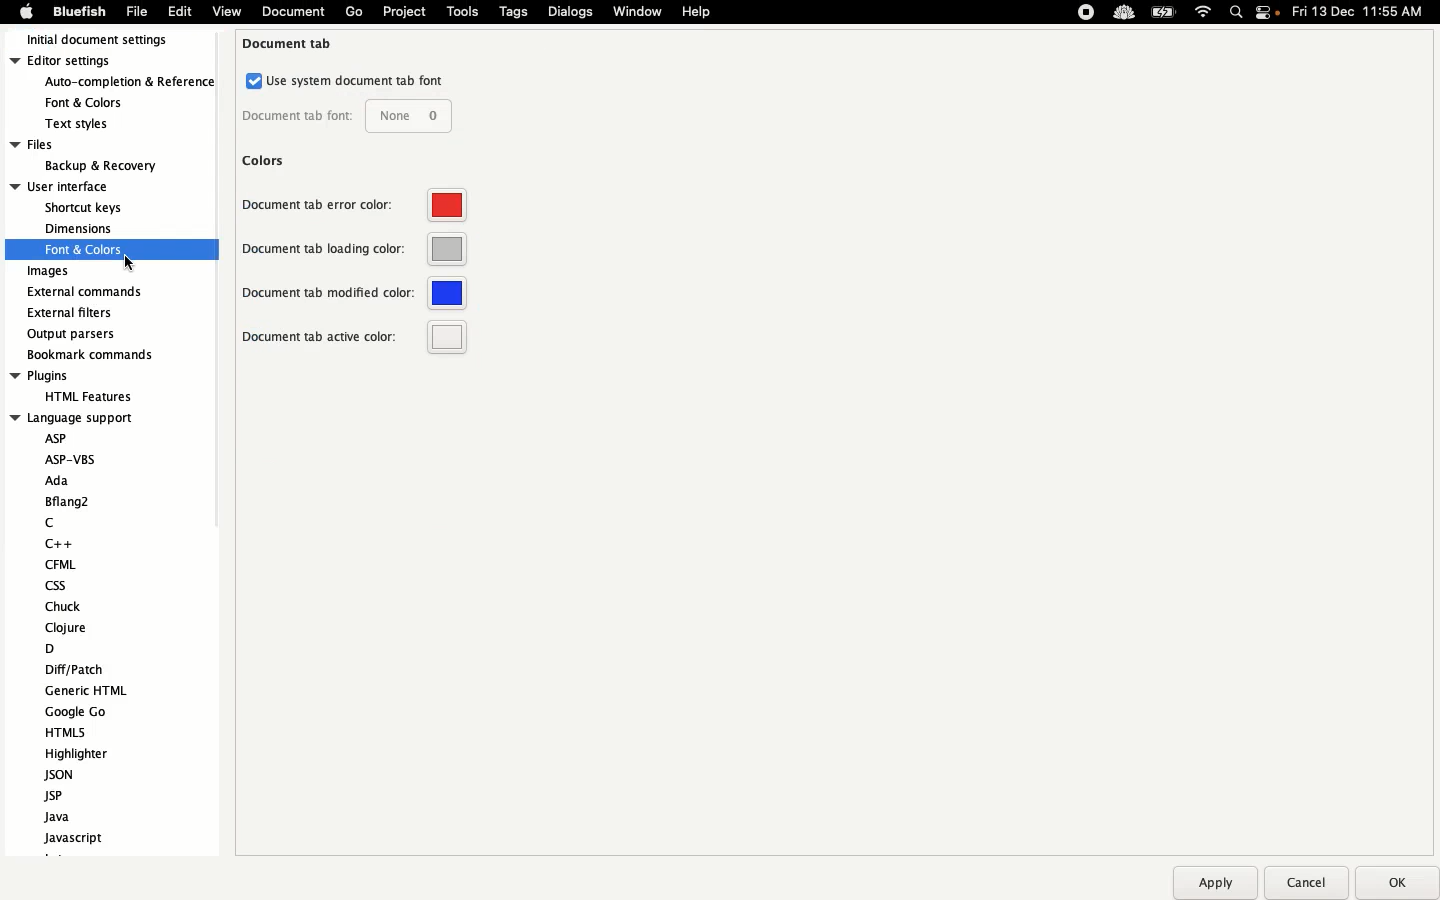  Describe the element at coordinates (97, 638) in the screenshot. I see `Language support` at that location.